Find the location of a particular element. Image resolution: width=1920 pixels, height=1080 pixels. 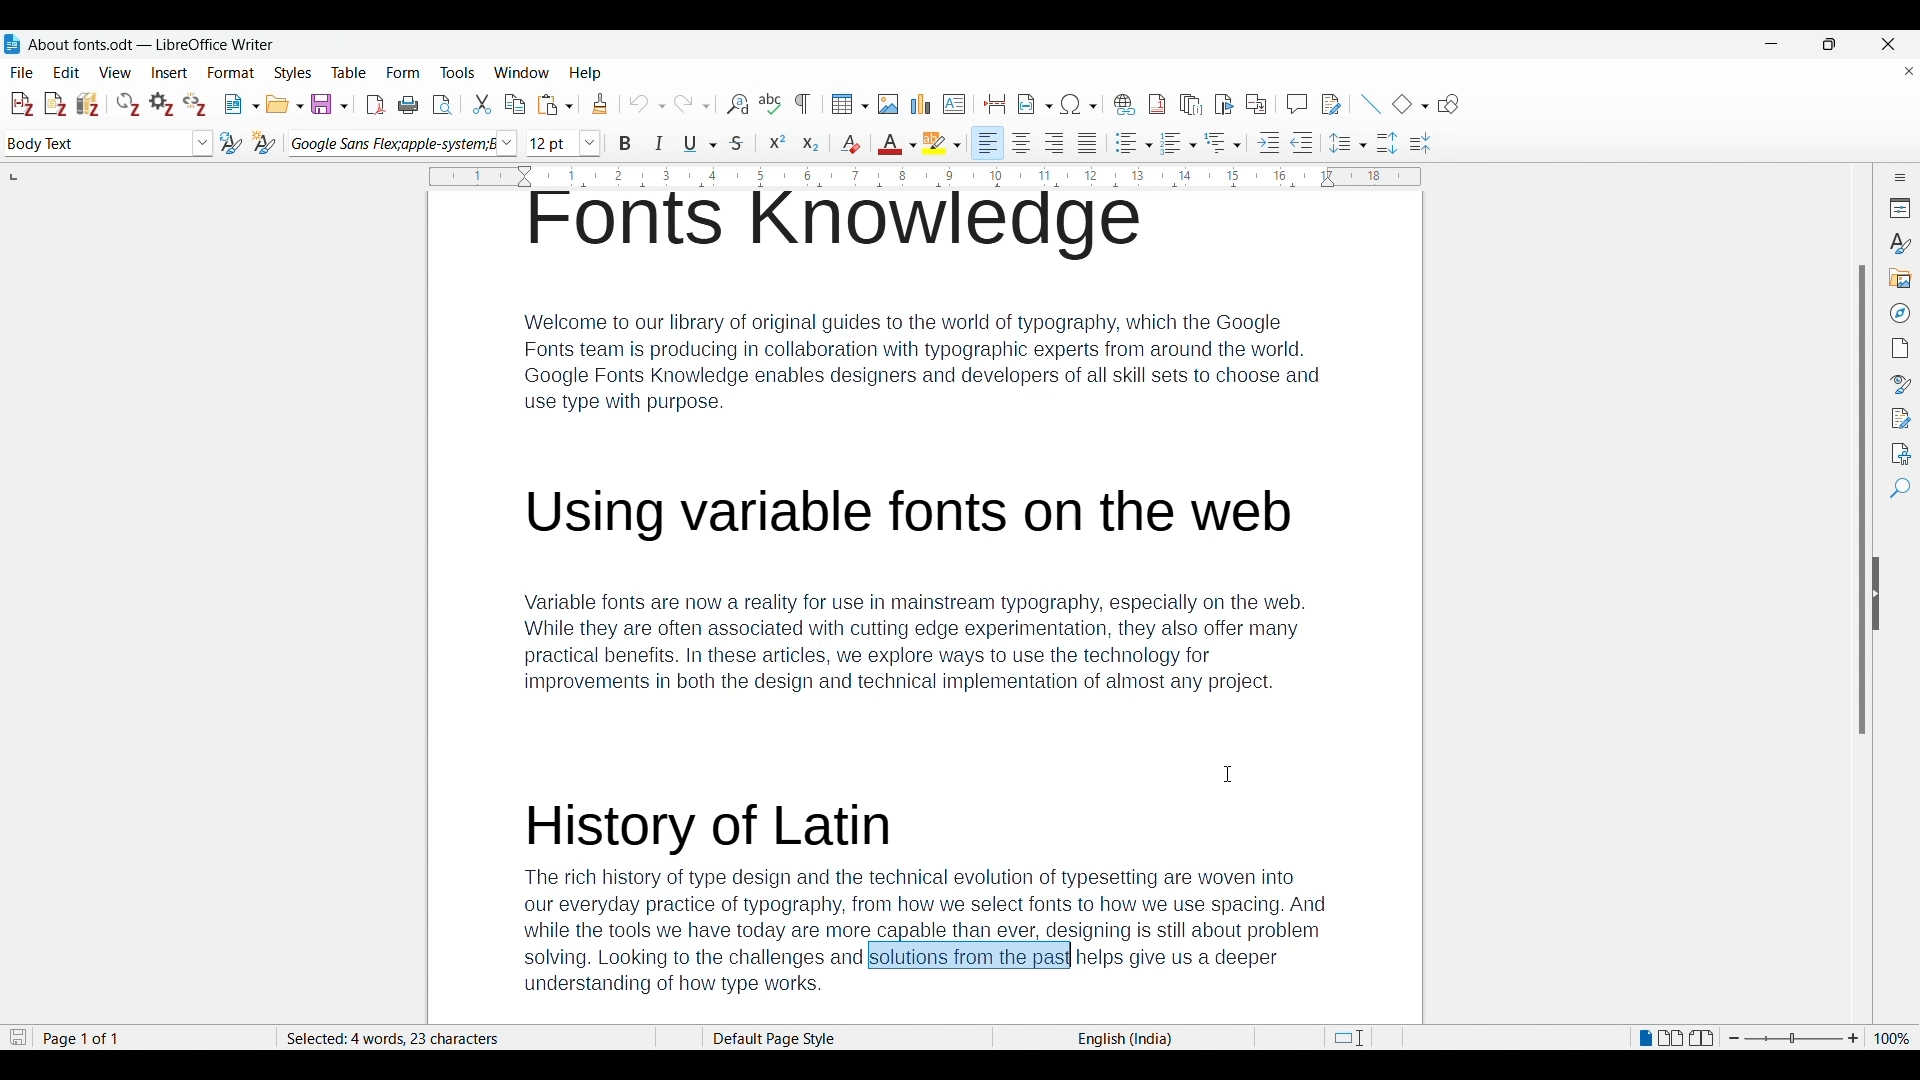

Insert text box is located at coordinates (955, 104).